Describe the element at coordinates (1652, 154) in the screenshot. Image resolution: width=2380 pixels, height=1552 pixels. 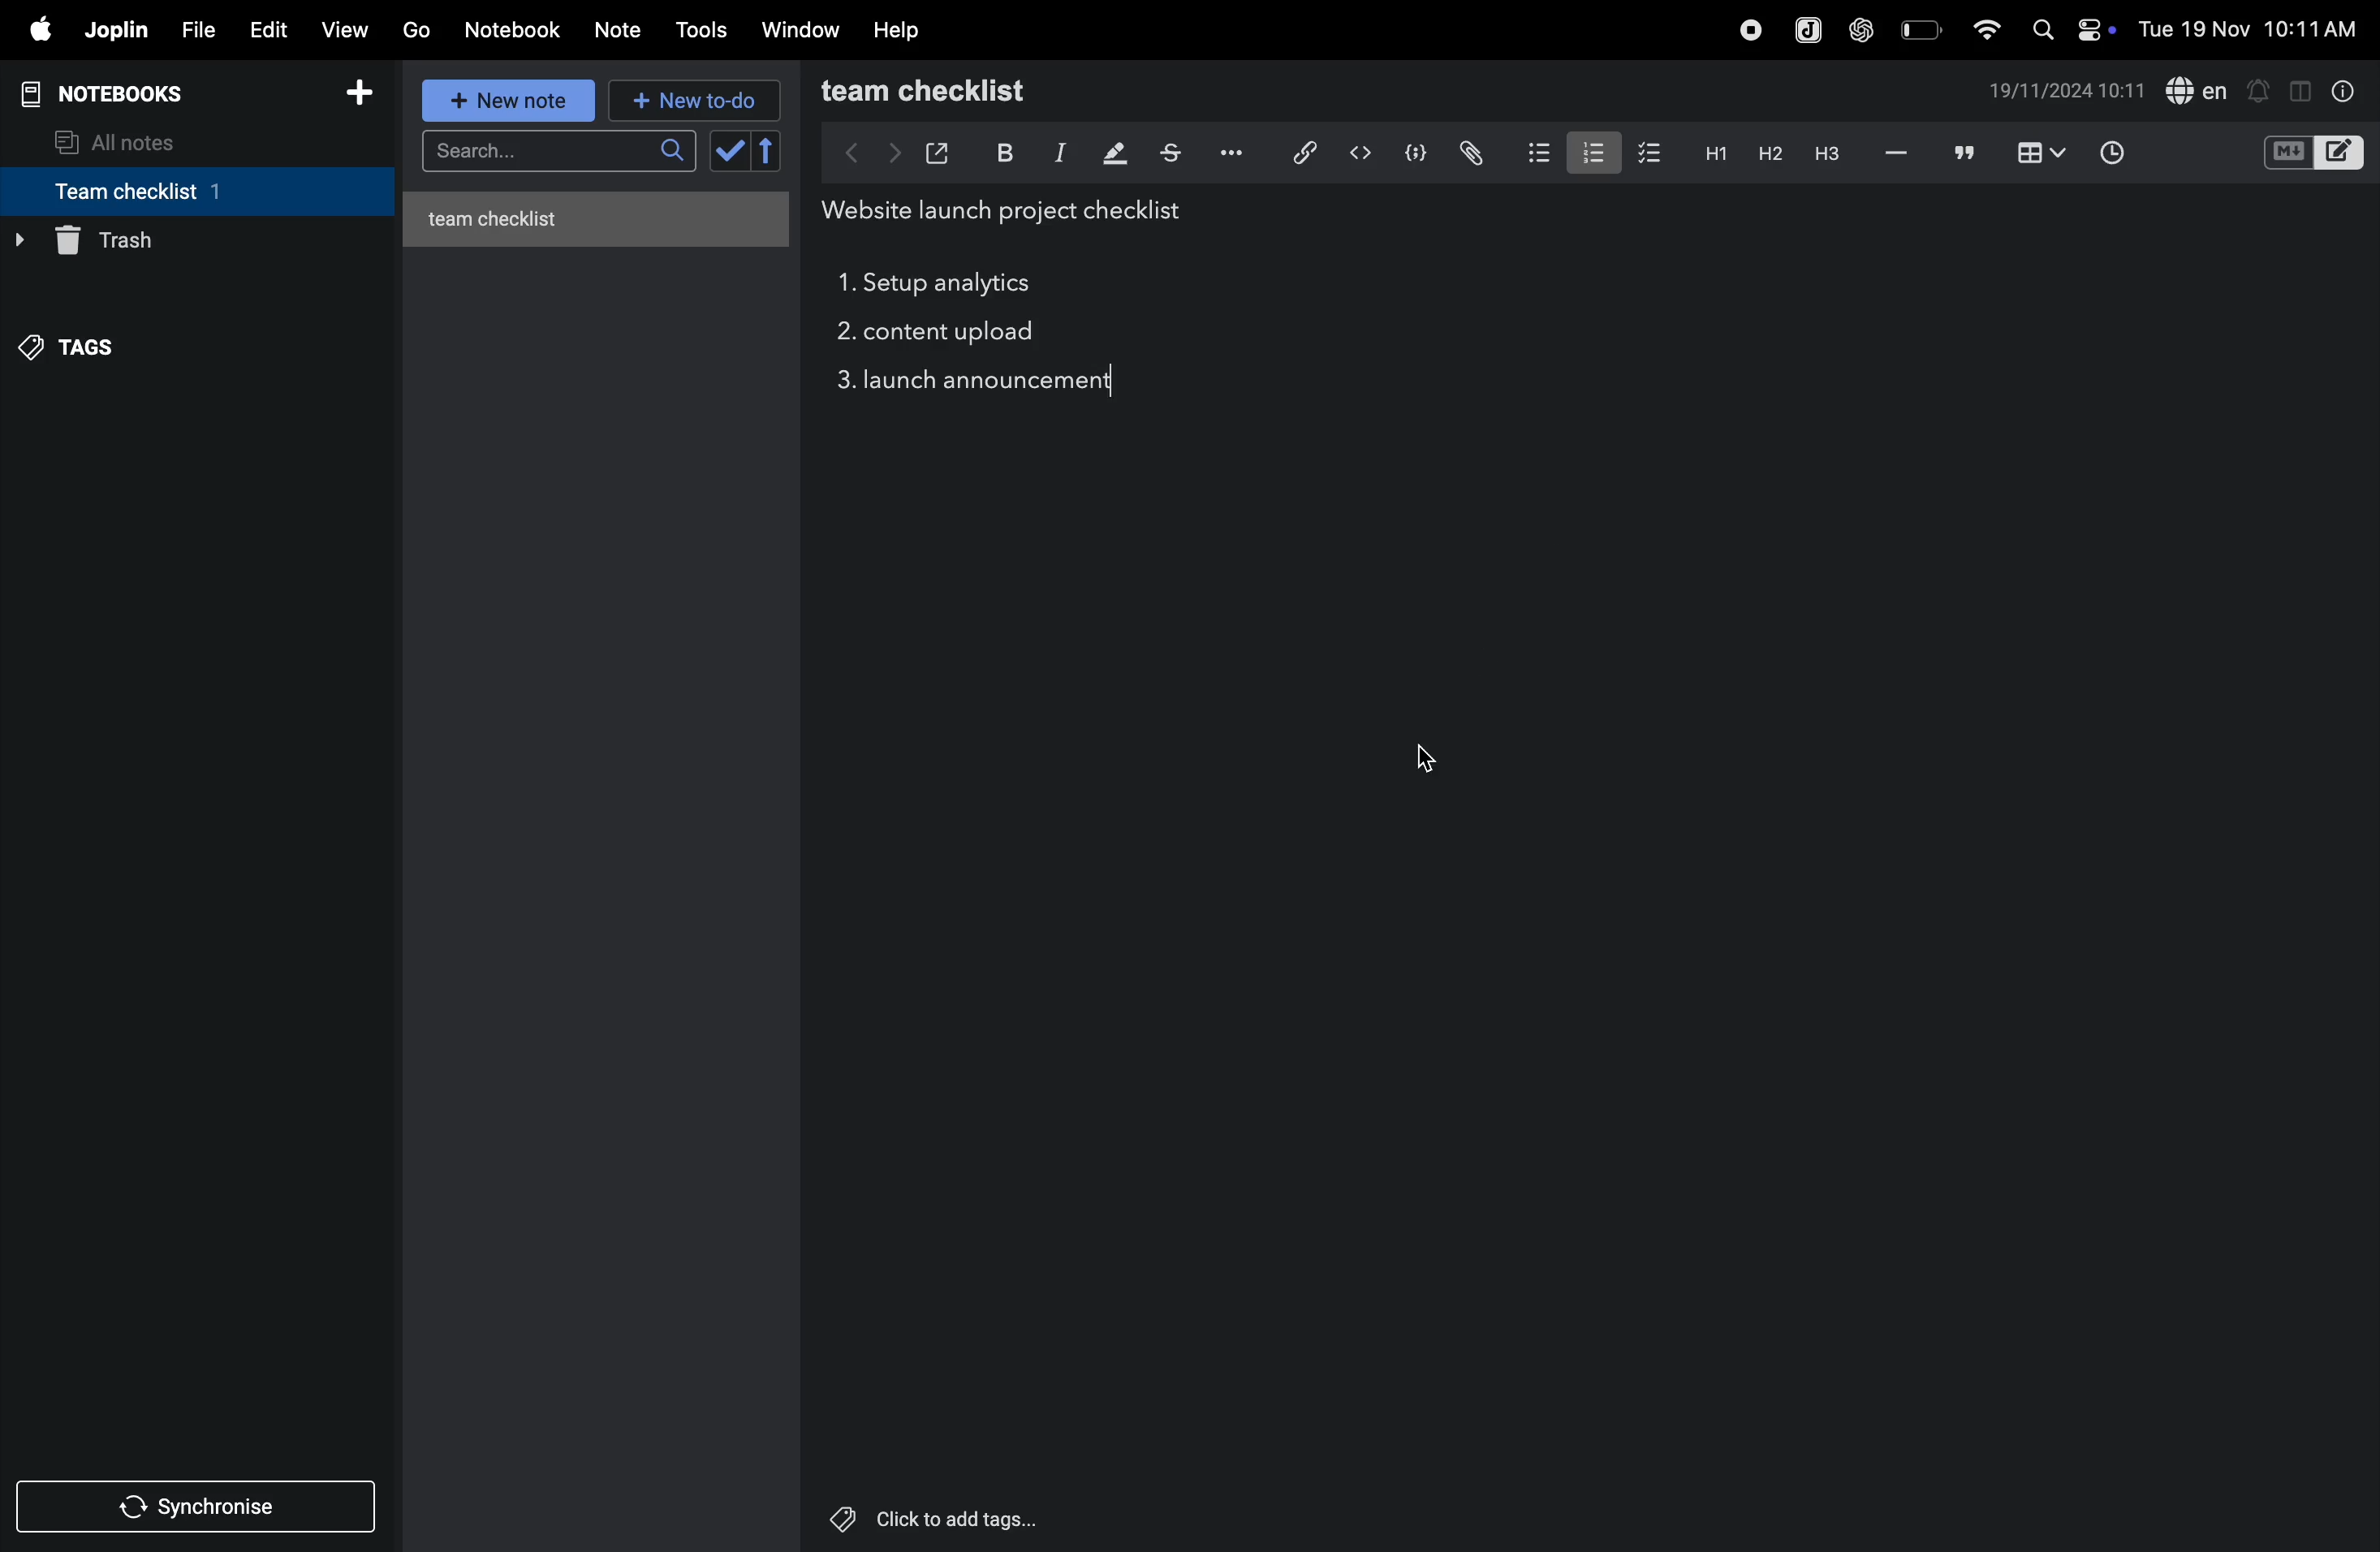
I see `checklist` at that location.